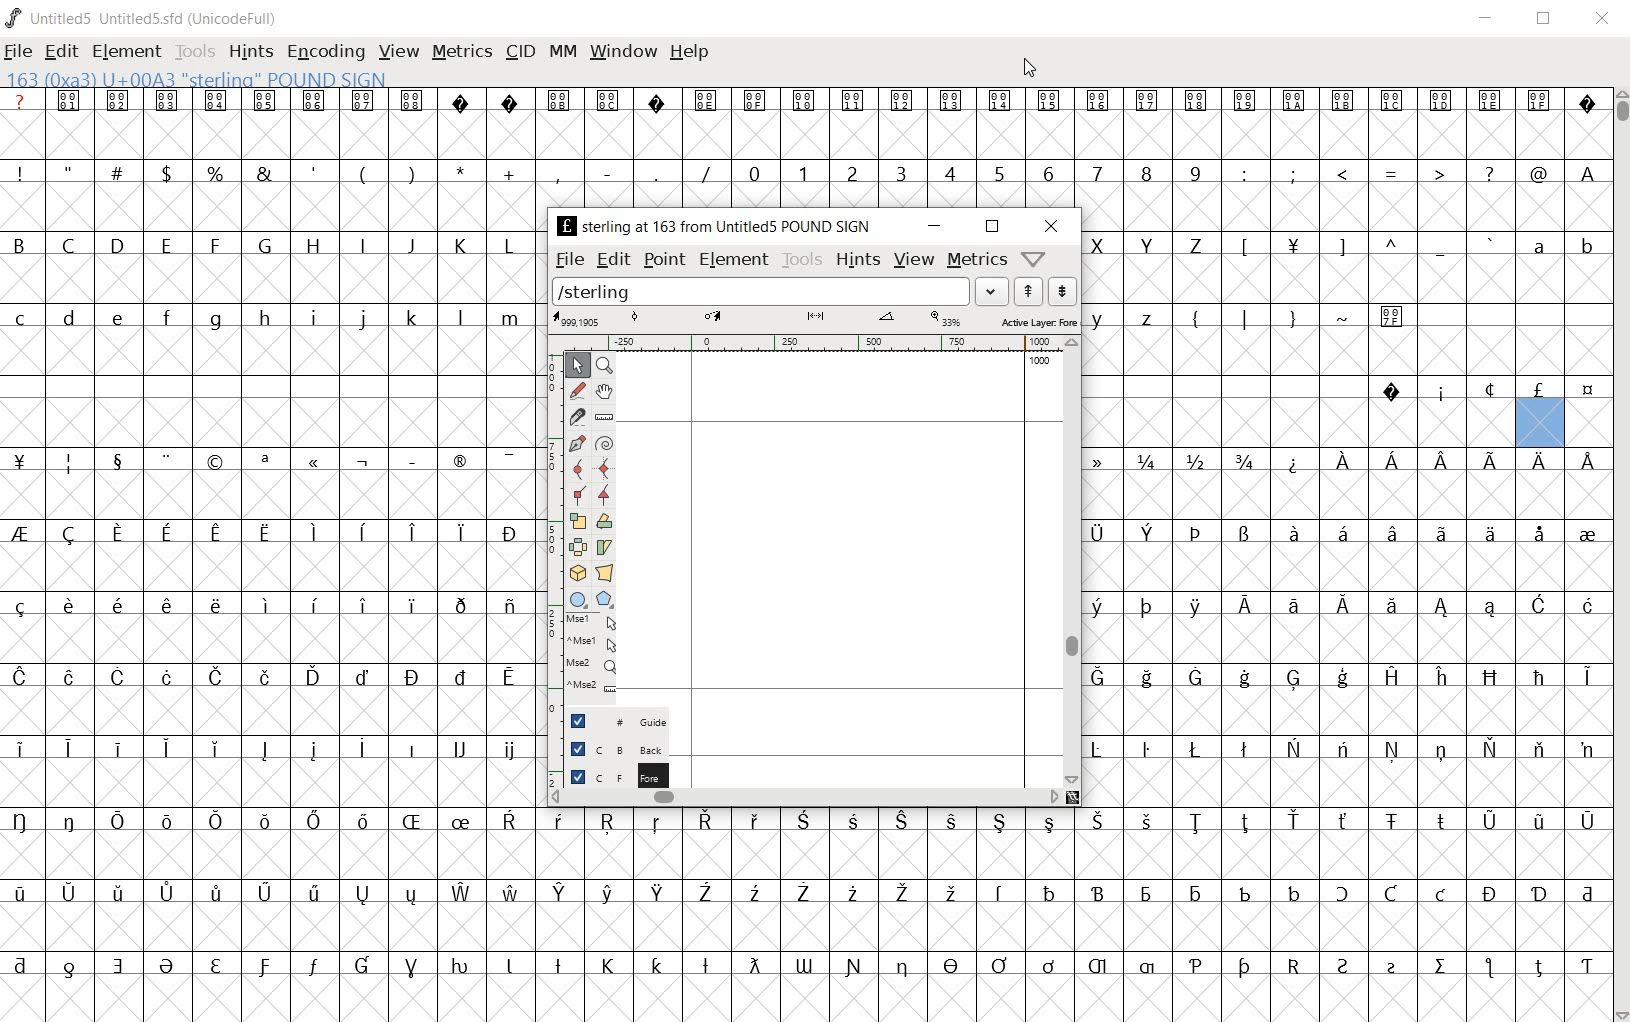 This screenshot has width=1630, height=1022. I want to click on Symbol, so click(268, 530).